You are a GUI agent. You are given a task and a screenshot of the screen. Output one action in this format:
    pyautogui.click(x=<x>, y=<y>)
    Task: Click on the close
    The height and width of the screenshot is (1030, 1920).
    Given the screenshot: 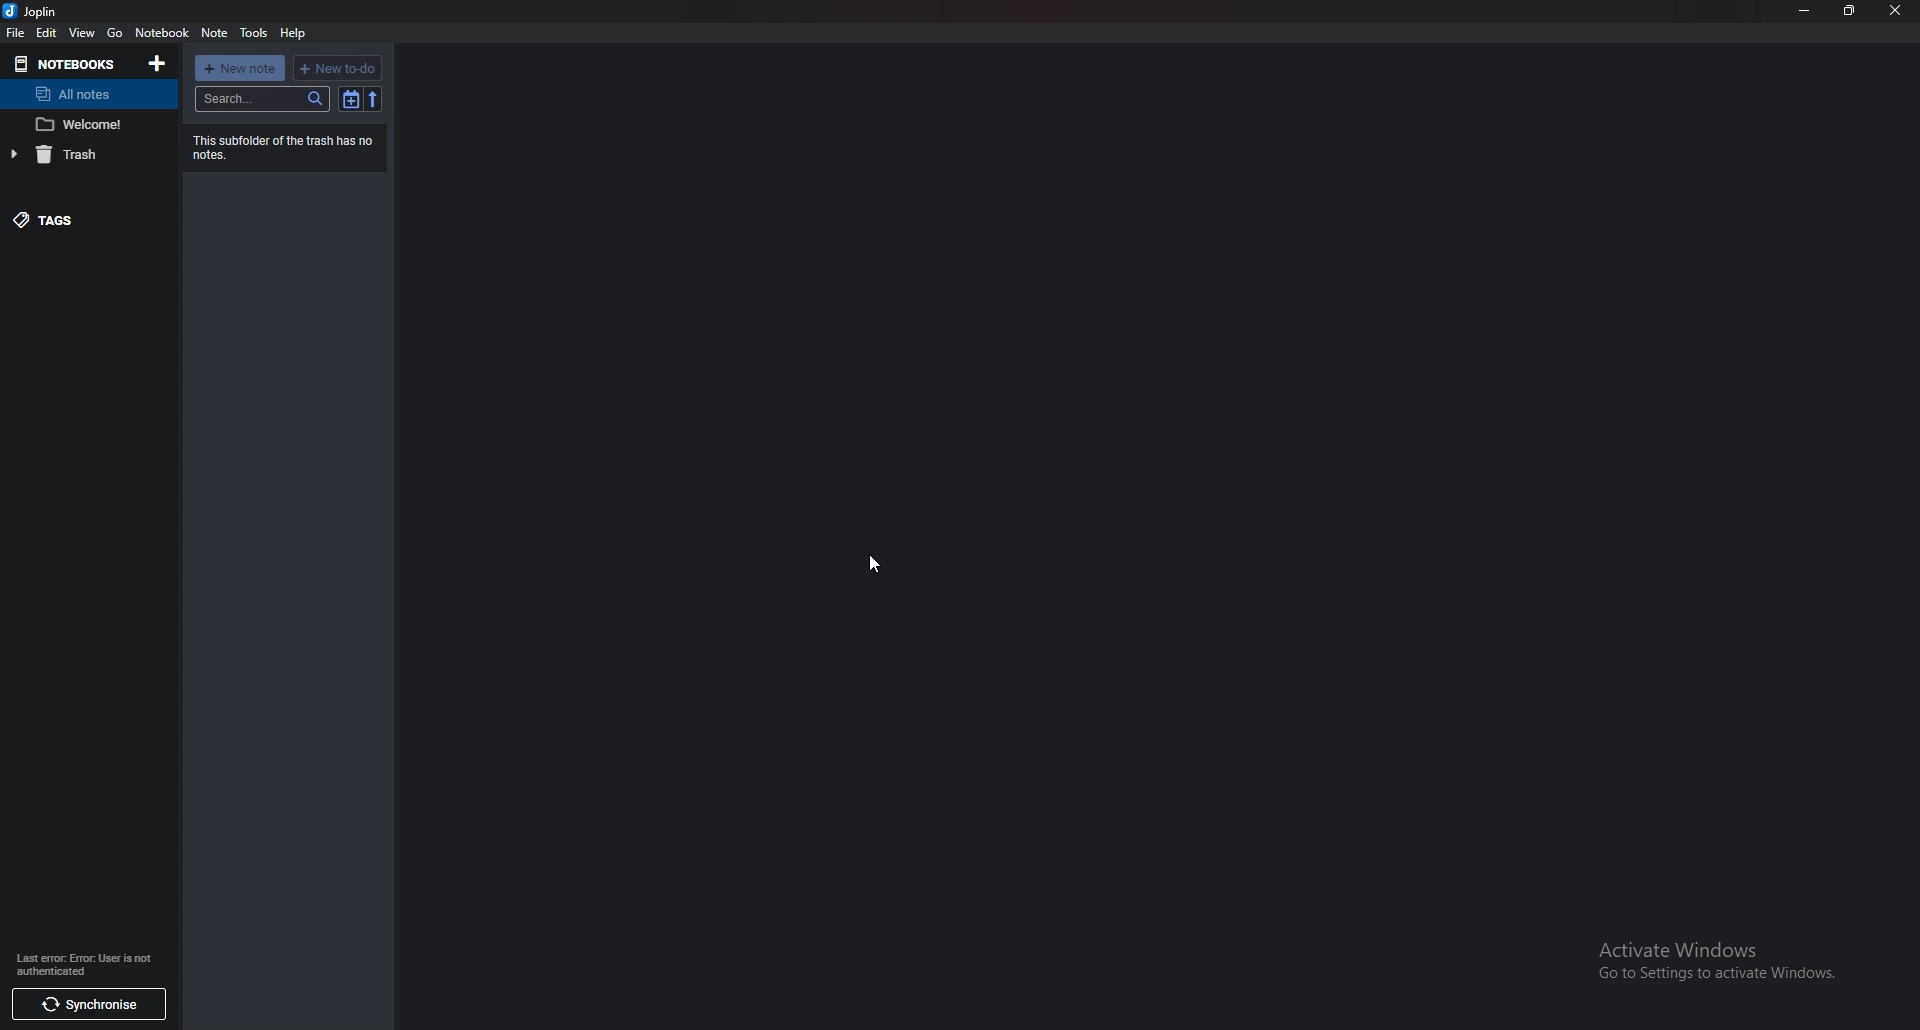 What is the action you would take?
    pyautogui.click(x=1895, y=10)
    